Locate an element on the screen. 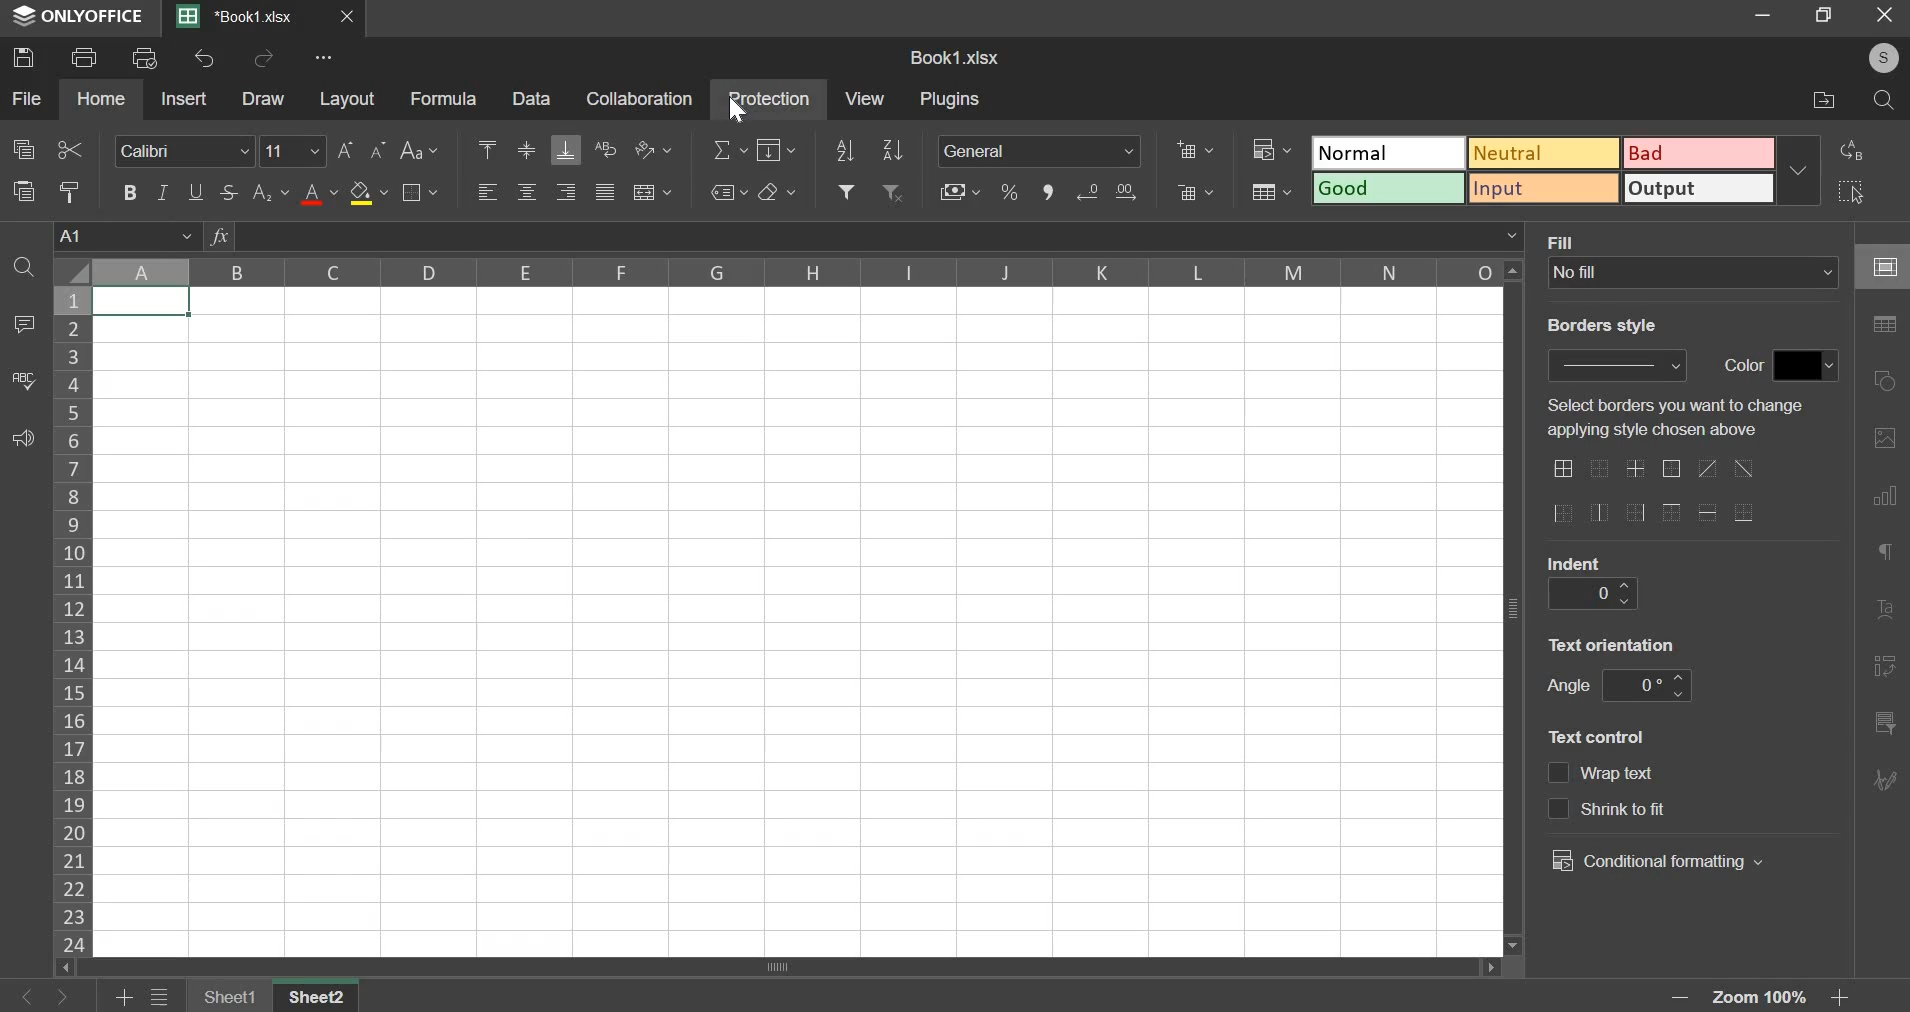 This screenshot has height=1012, width=1910. copy is located at coordinates (23, 148).